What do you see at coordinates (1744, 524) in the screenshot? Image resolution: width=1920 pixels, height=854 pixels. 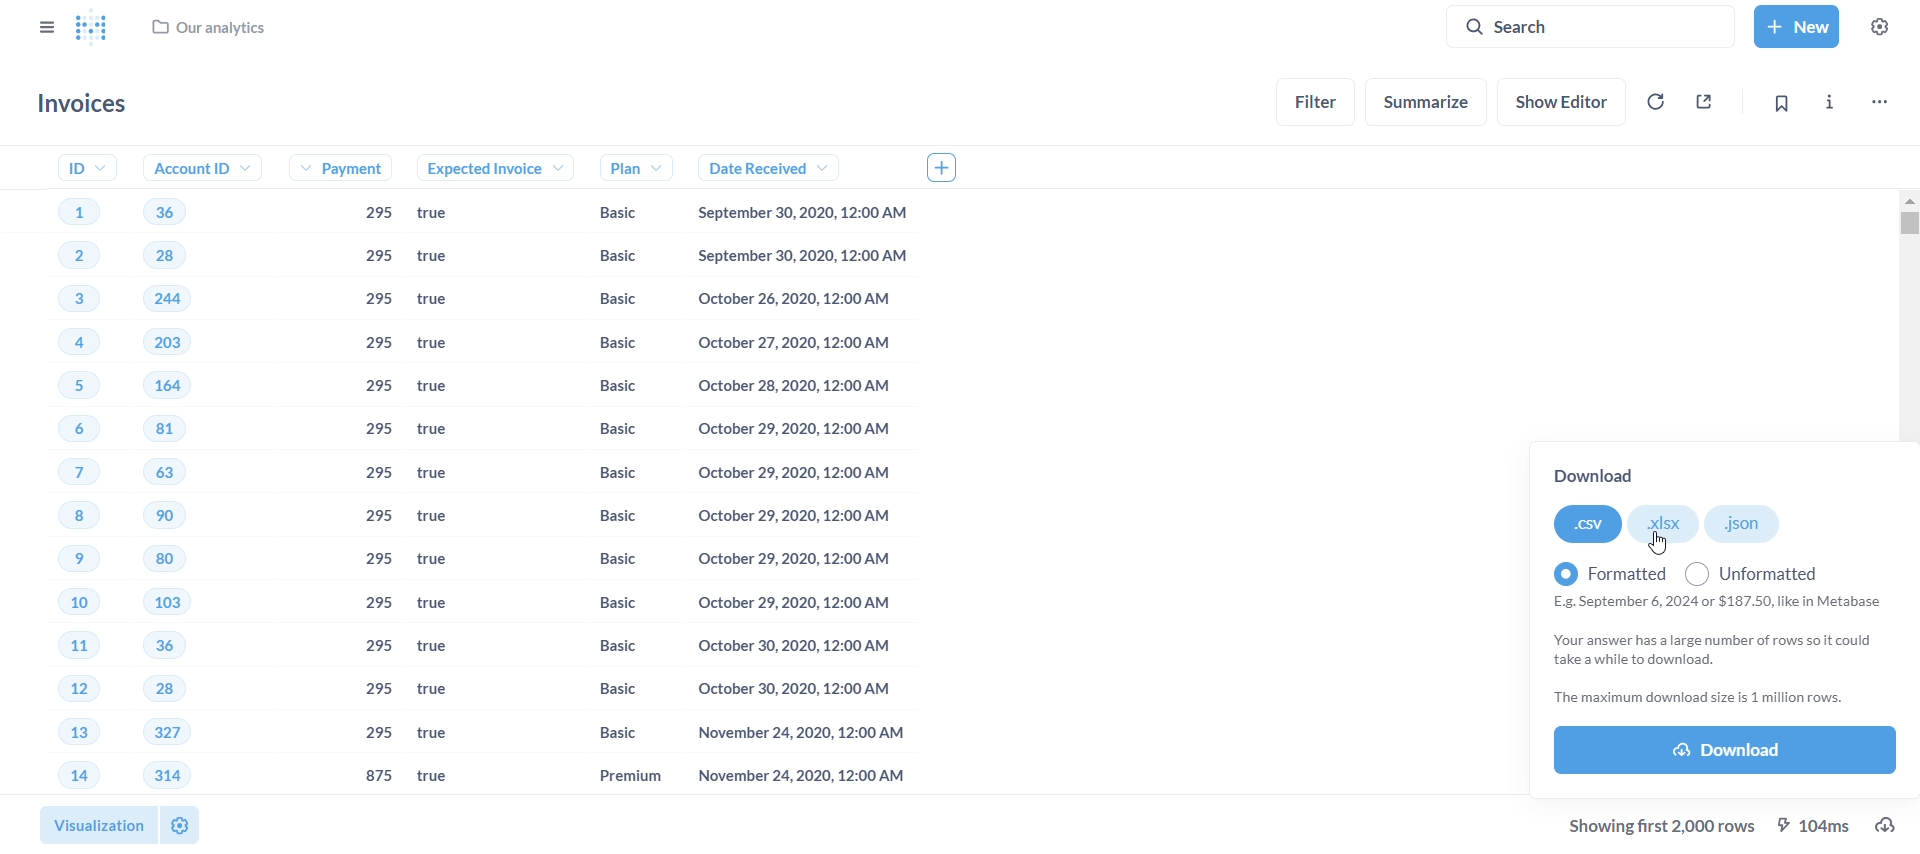 I see `.json` at bounding box center [1744, 524].